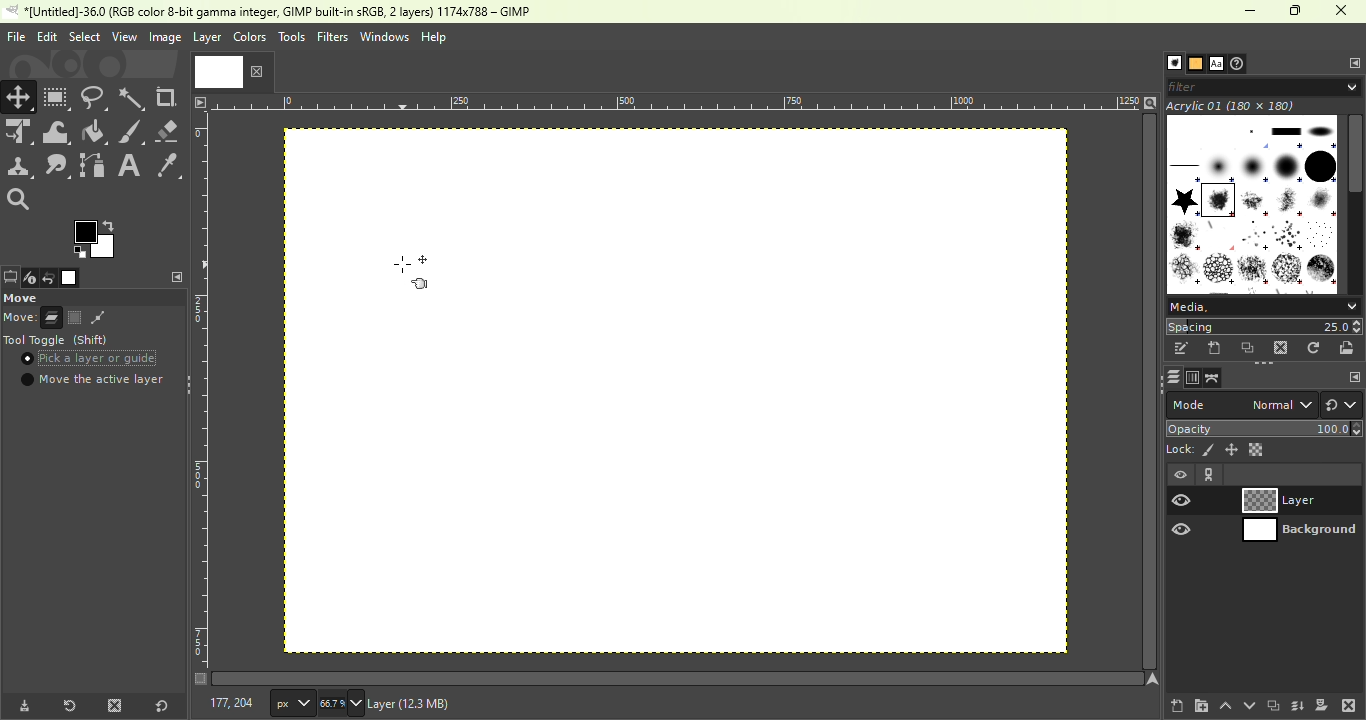 This screenshot has height=720, width=1366. What do you see at coordinates (200, 398) in the screenshot?
I see `Vertical ruler measurment` at bounding box center [200, 398].